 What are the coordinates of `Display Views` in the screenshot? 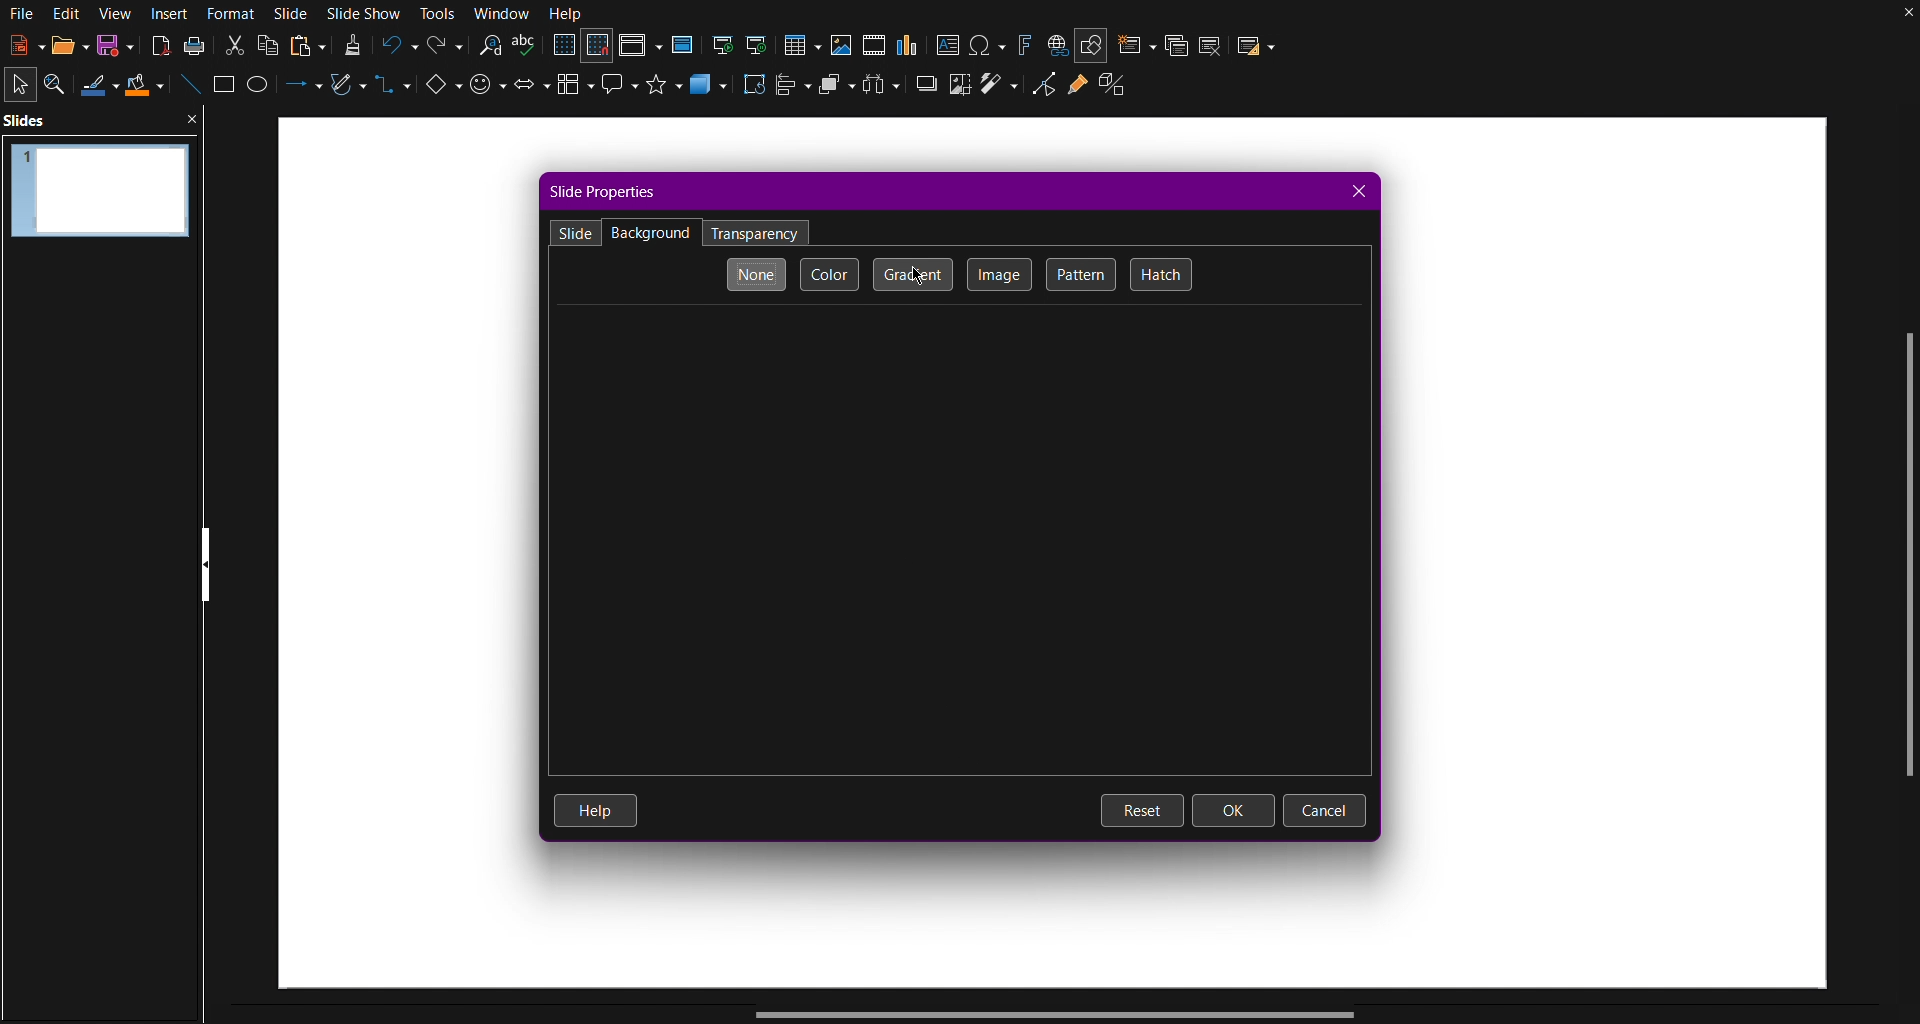 It's located at (641, 46).